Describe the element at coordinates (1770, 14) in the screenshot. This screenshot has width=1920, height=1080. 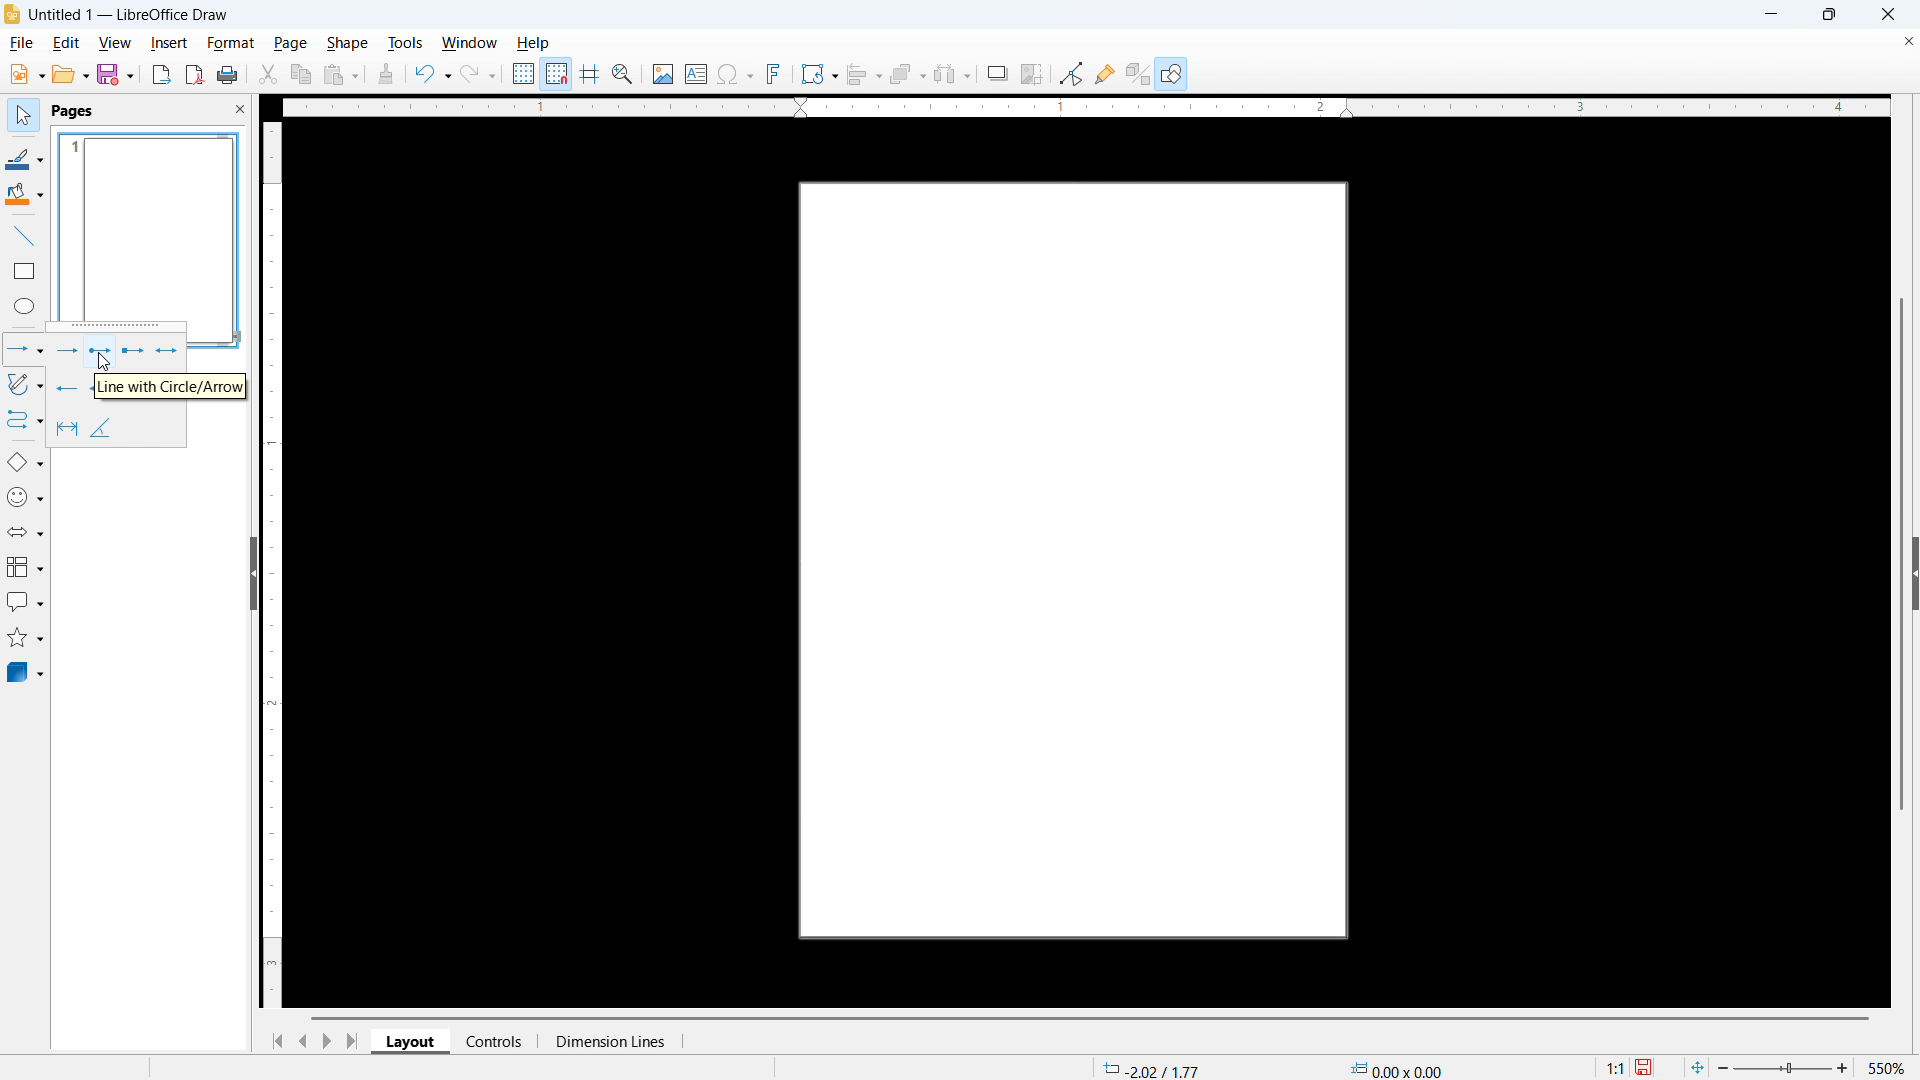
I see `minimise ` at that location.